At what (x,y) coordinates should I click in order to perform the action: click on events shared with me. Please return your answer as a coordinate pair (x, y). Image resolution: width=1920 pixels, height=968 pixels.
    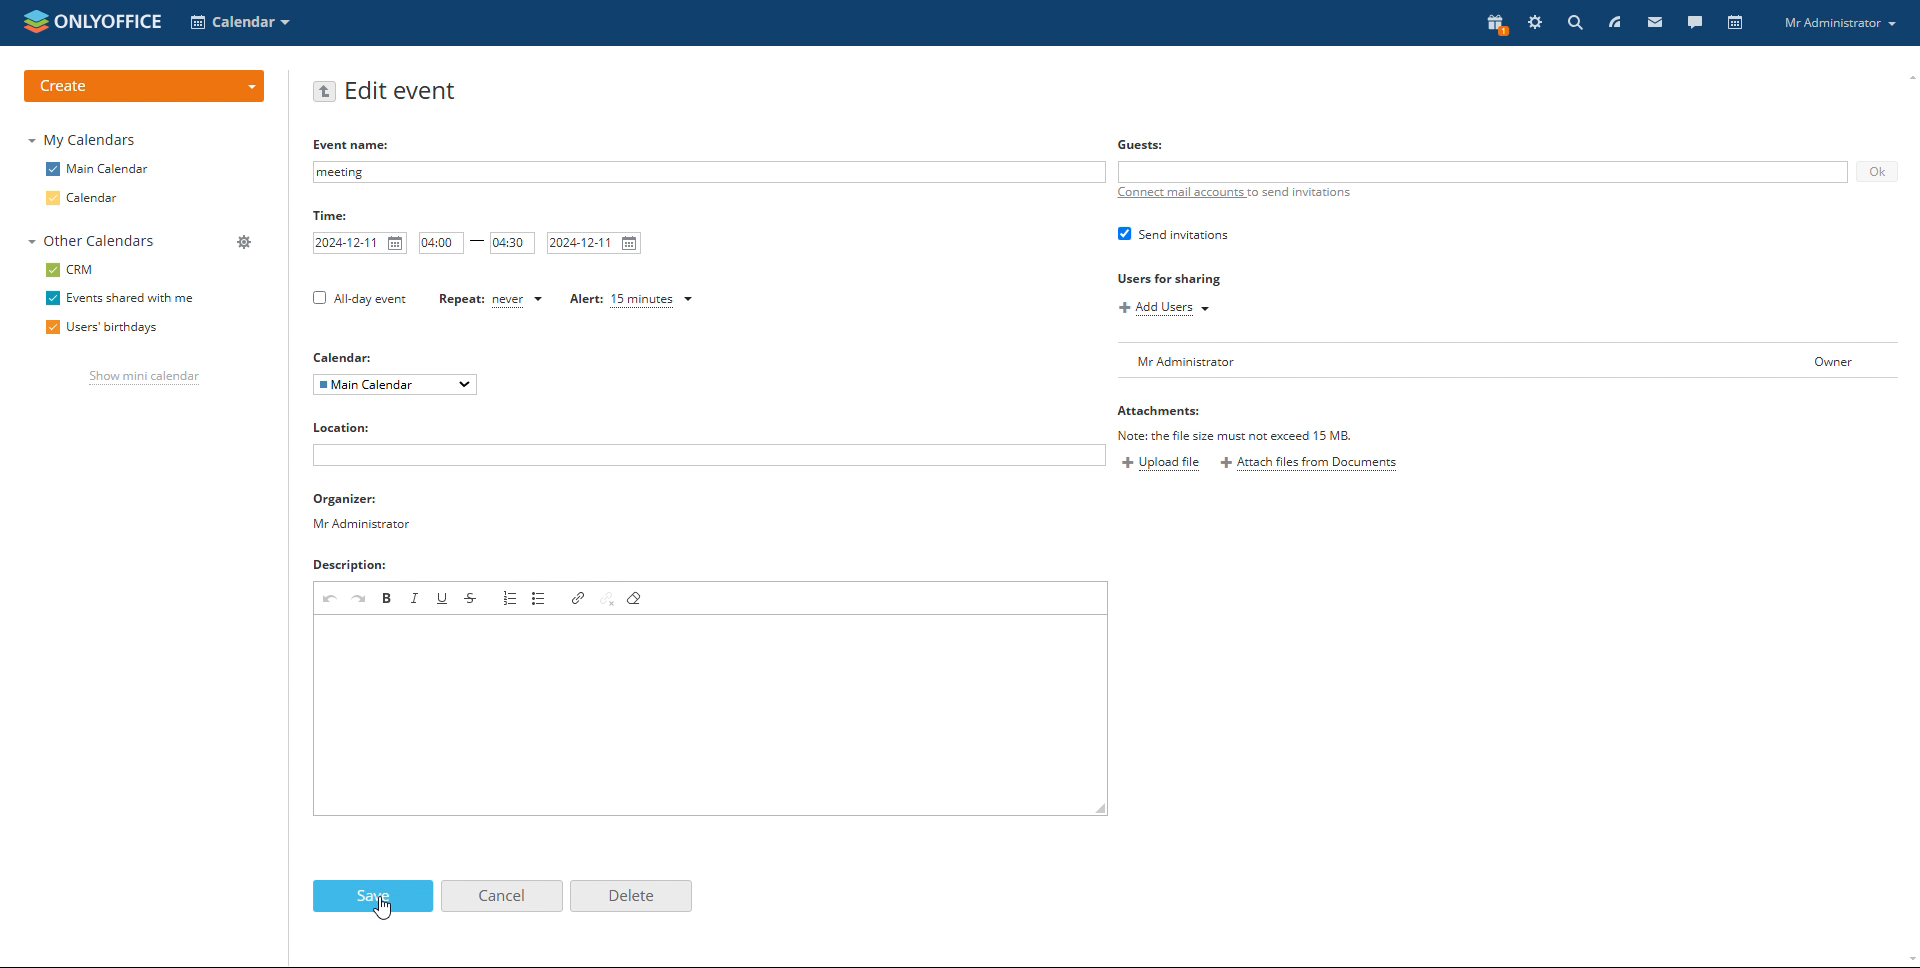
    Looking at the image, I should click on (124, 297).